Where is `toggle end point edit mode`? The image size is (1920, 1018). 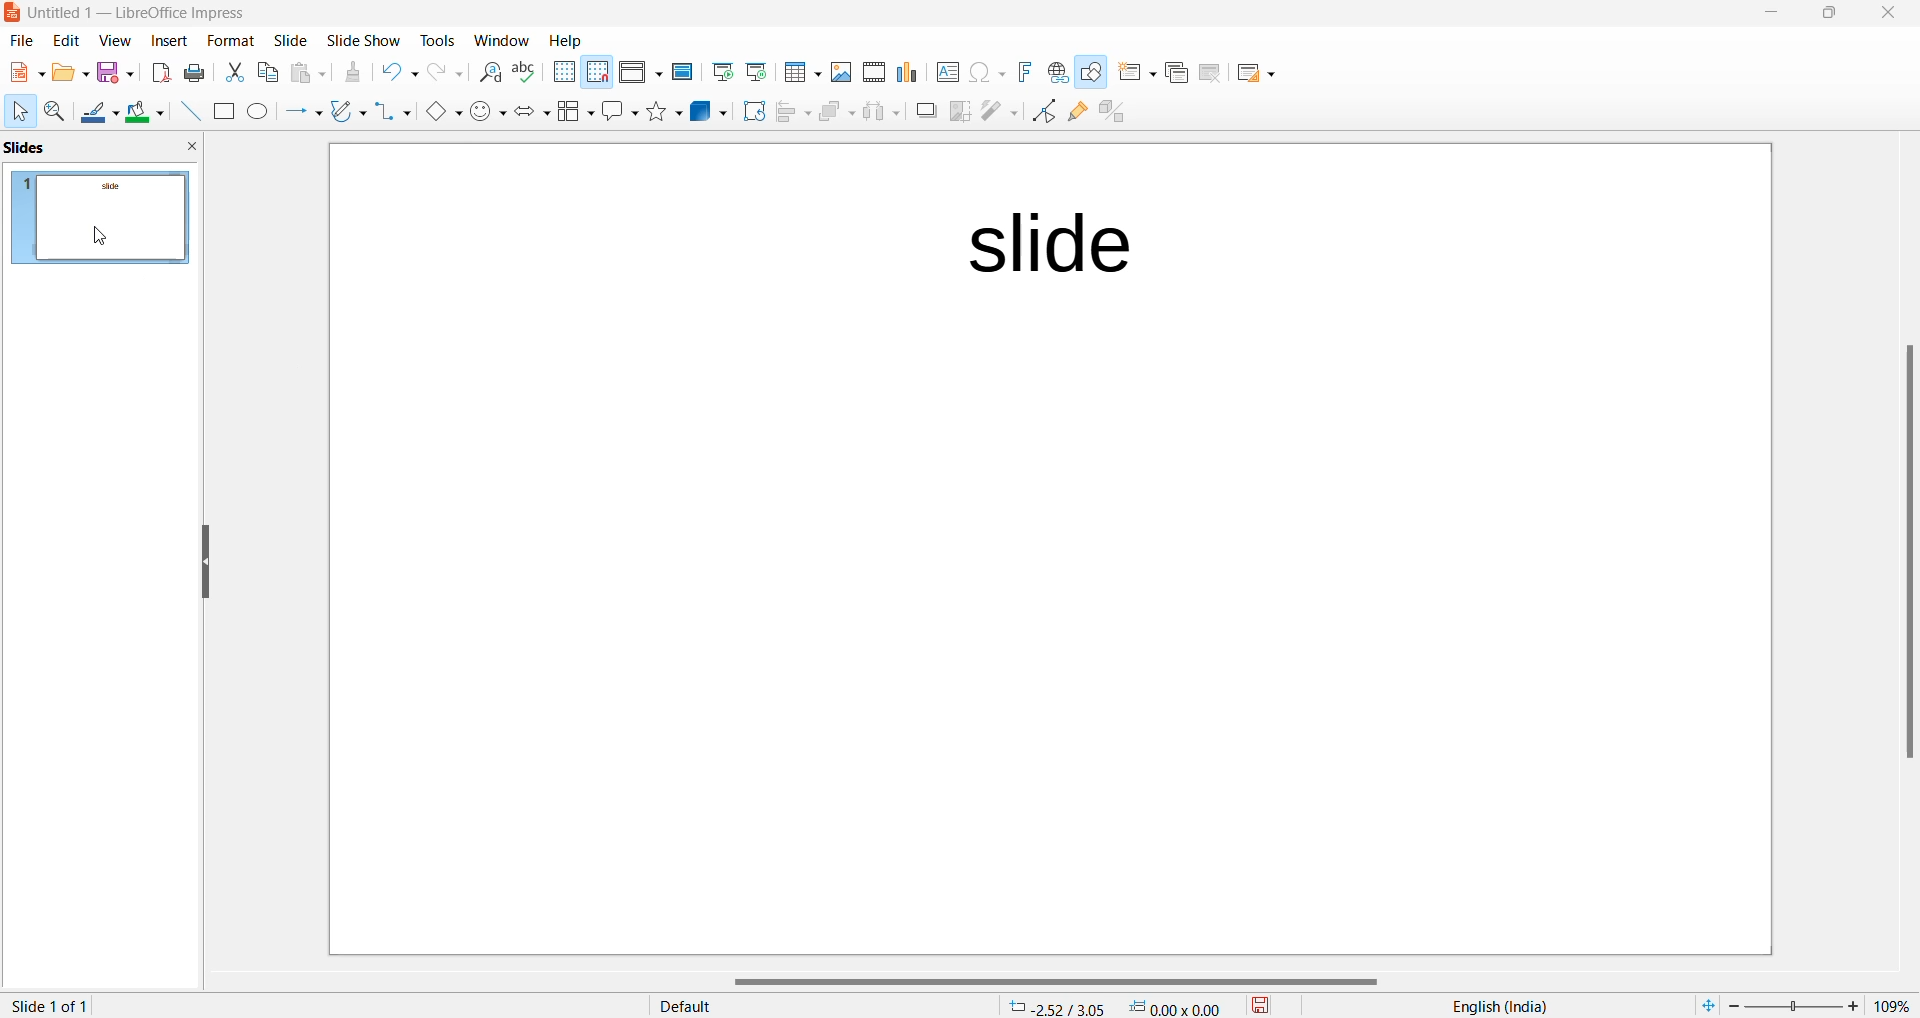
toggle end point edit mode is located at coordinates (1045, 111).